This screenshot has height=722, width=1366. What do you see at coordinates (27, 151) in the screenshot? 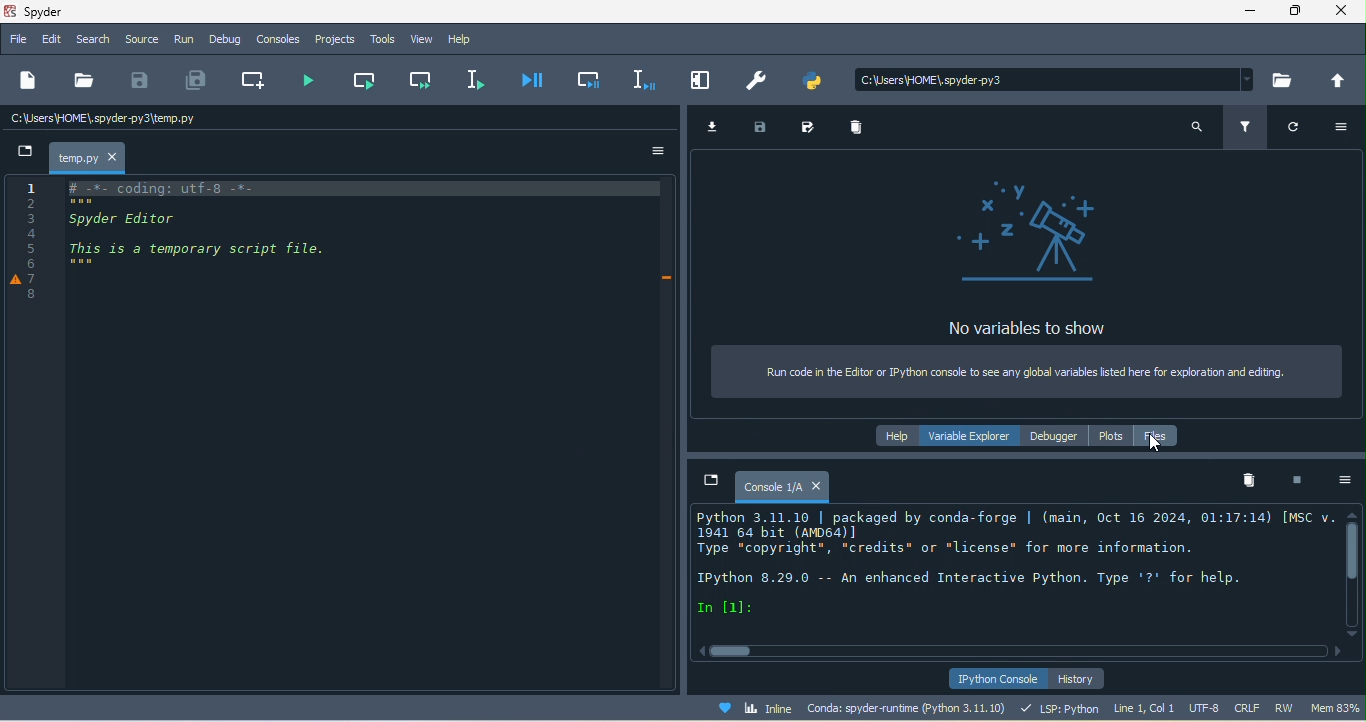
I see `new file` at bounding box center [27, 151].